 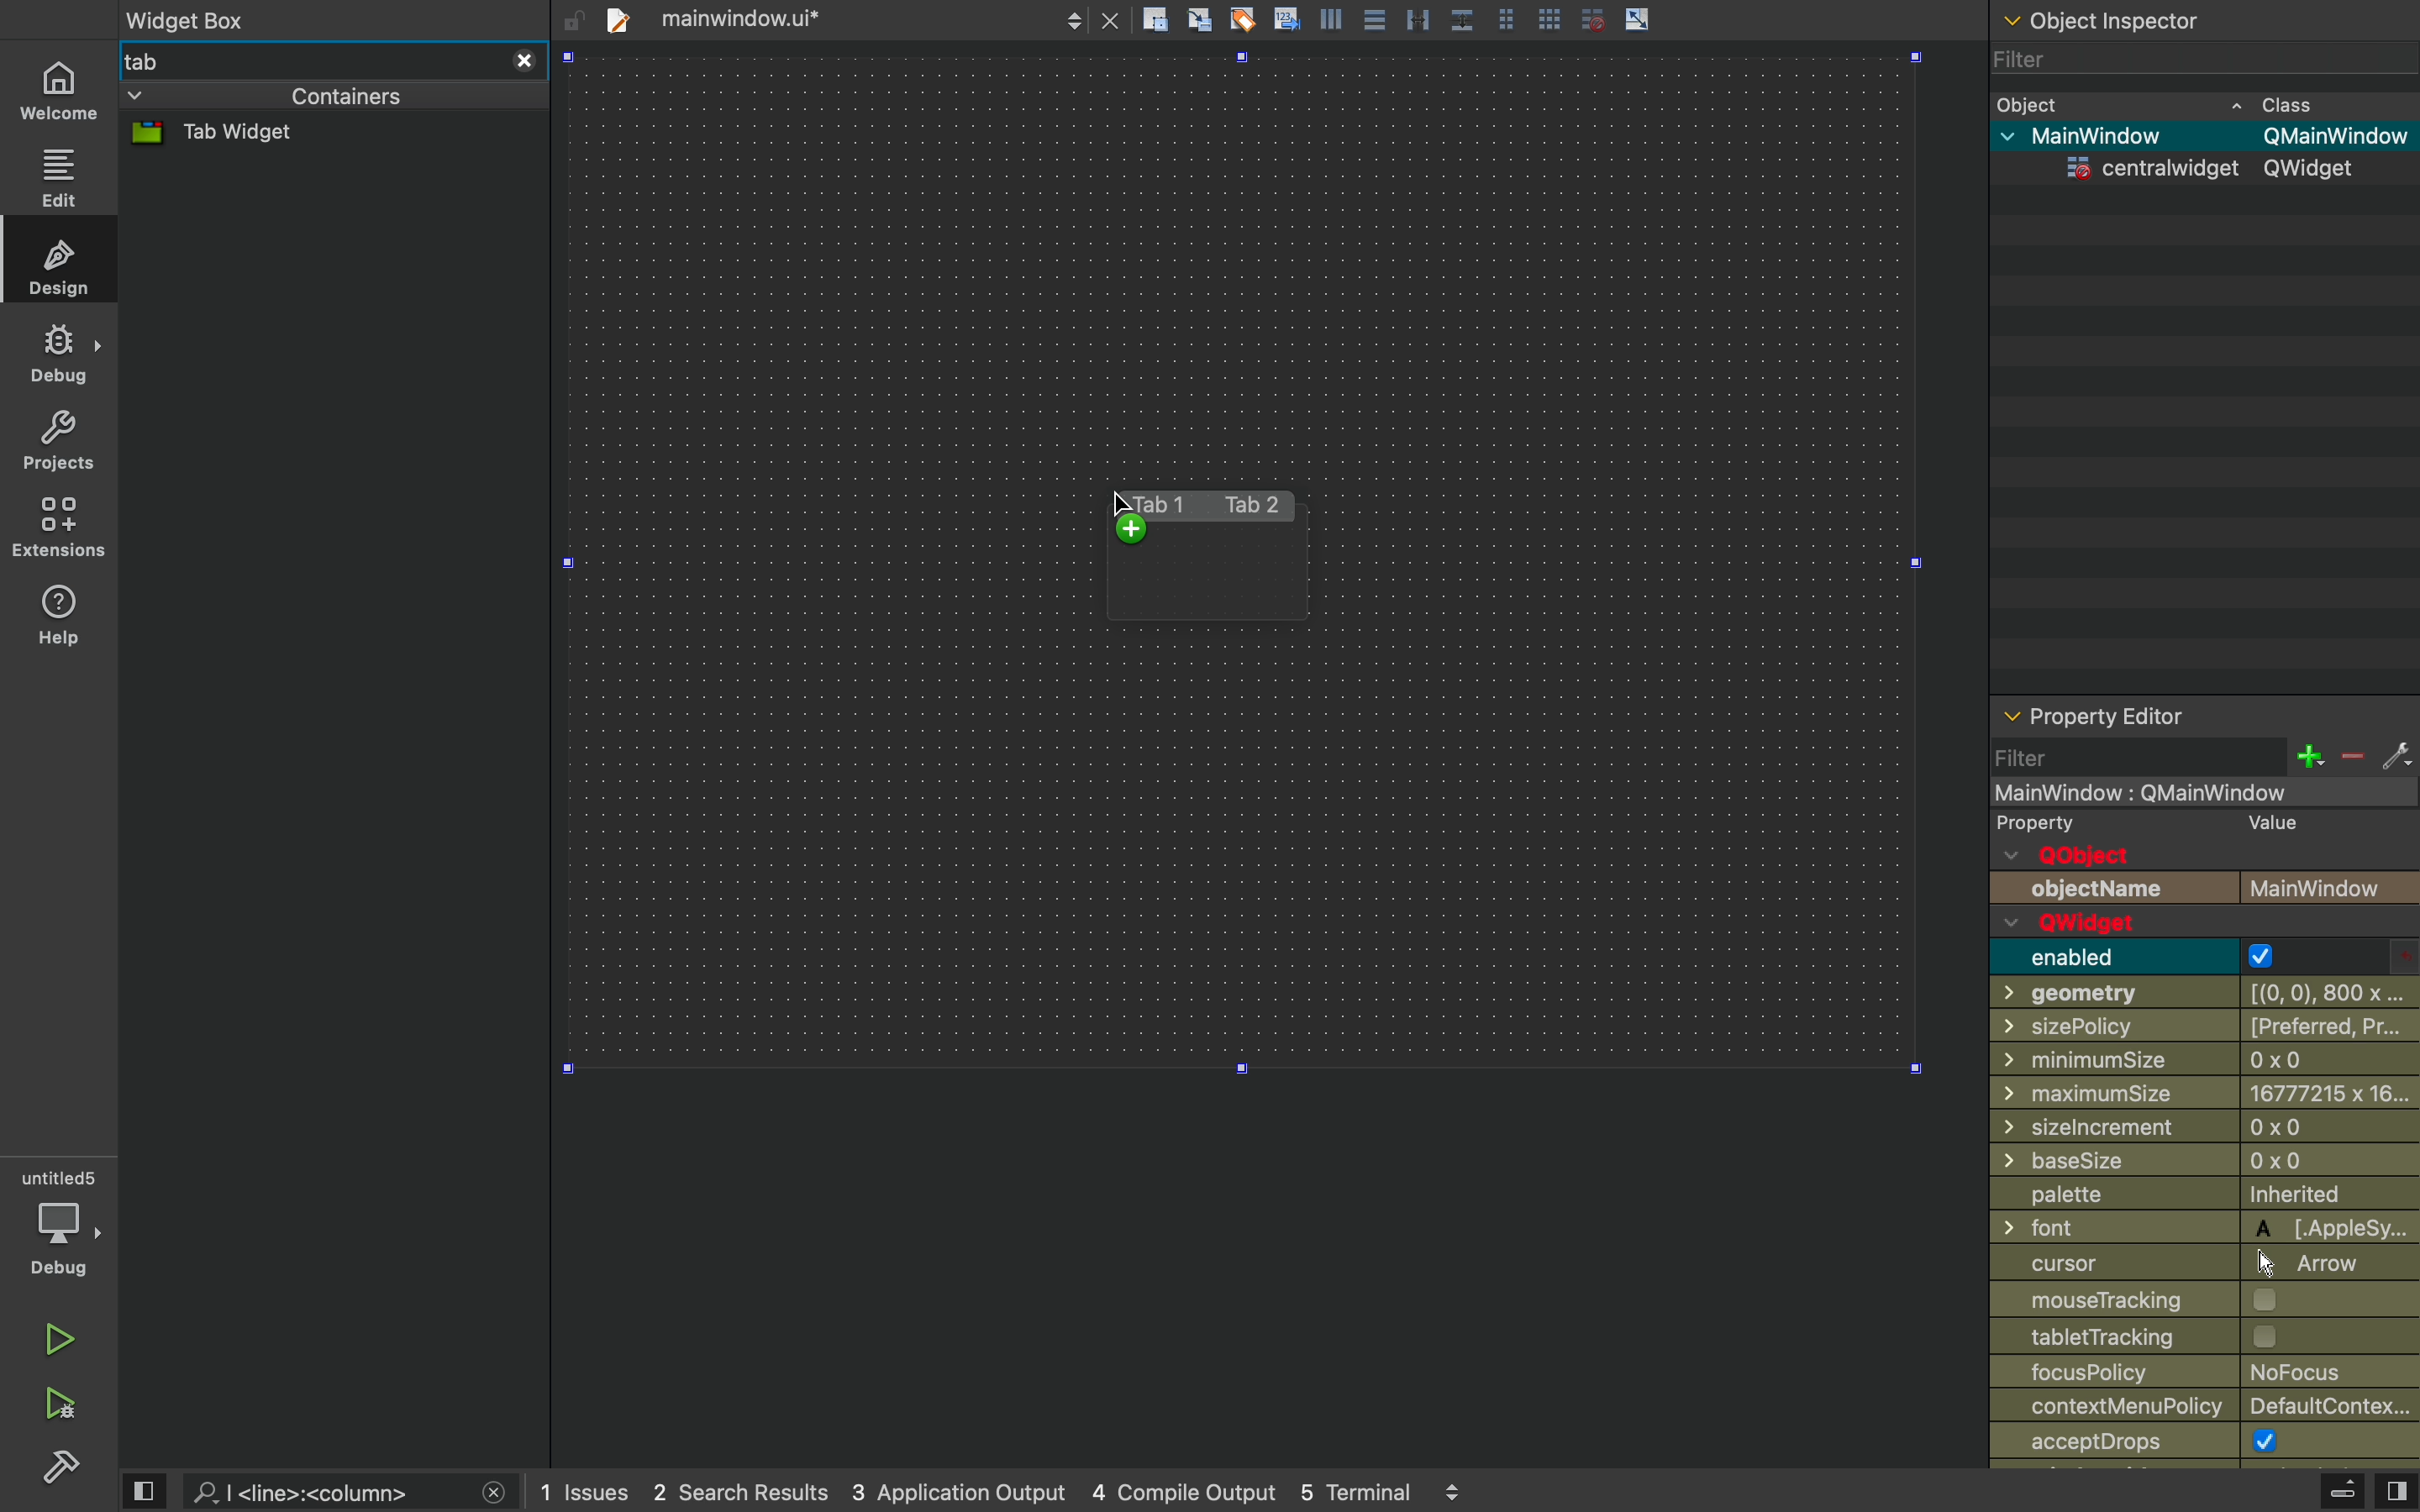 I want to click on widget box, so click(x=317, y=18).